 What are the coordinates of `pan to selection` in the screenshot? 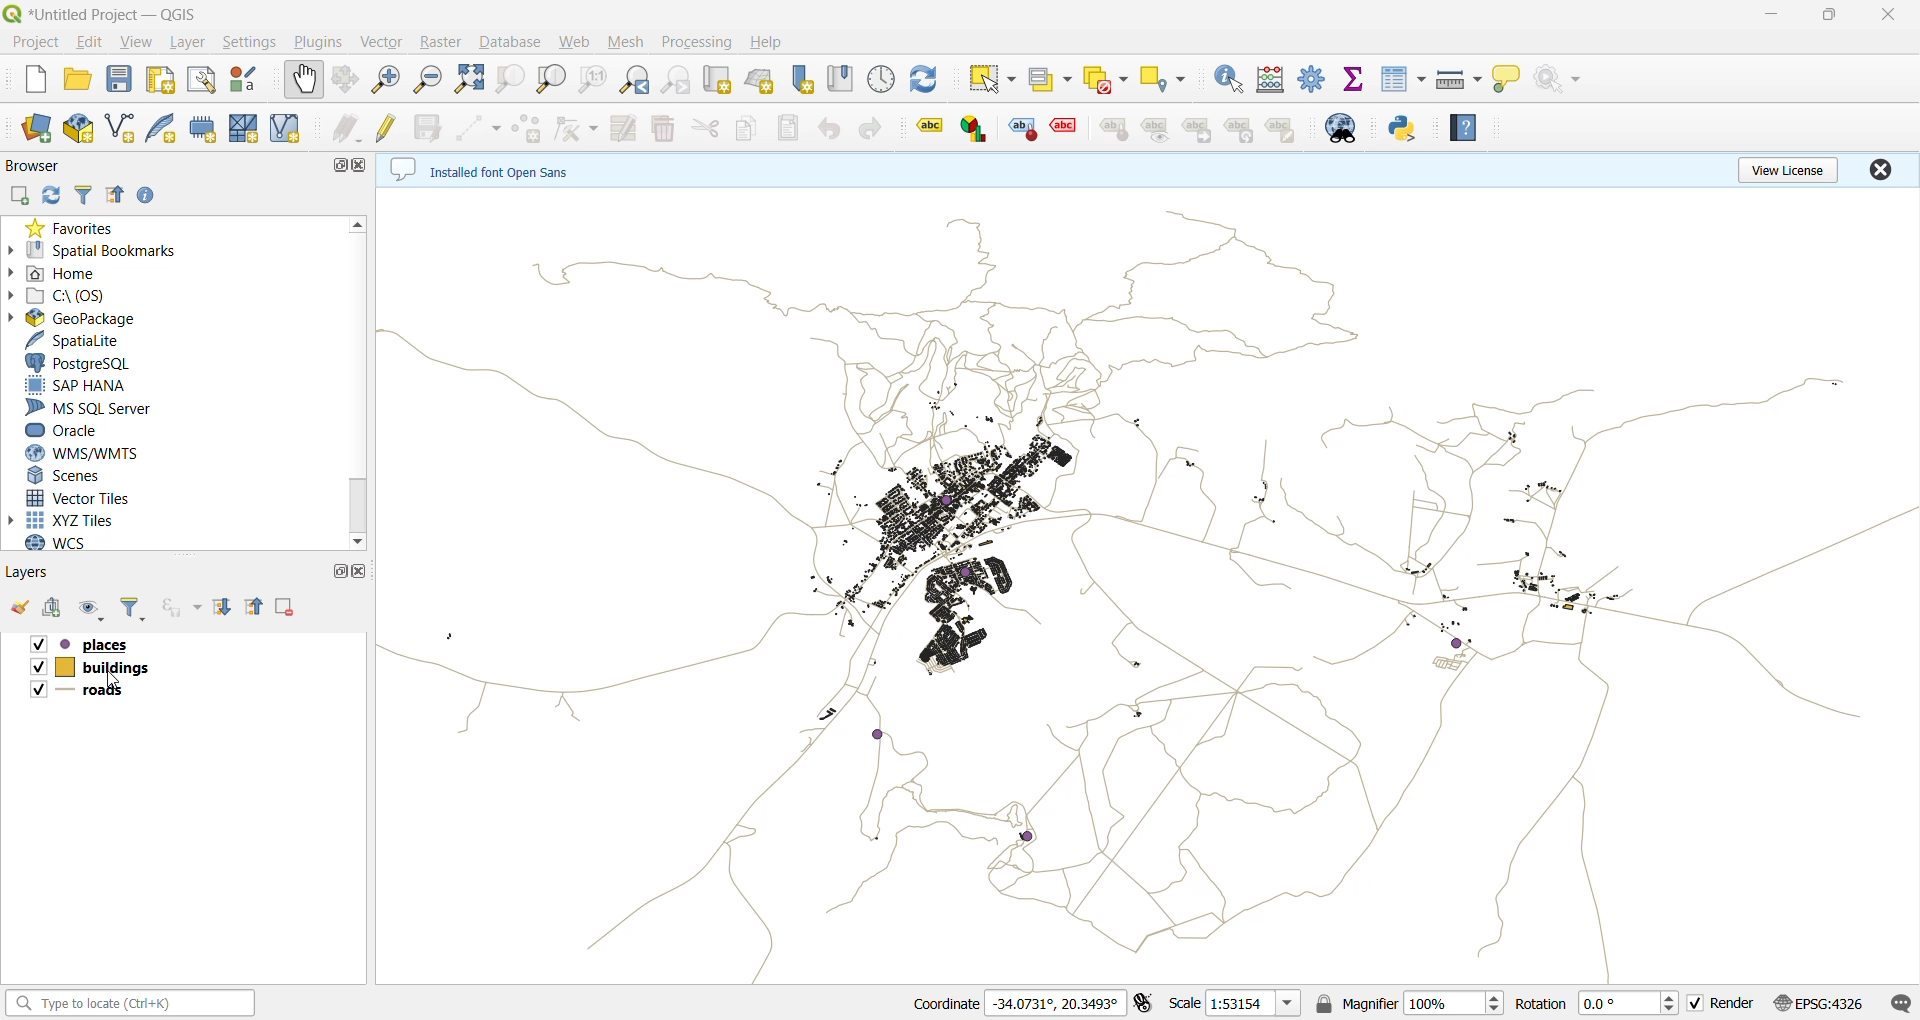 It's located at (348, 82).